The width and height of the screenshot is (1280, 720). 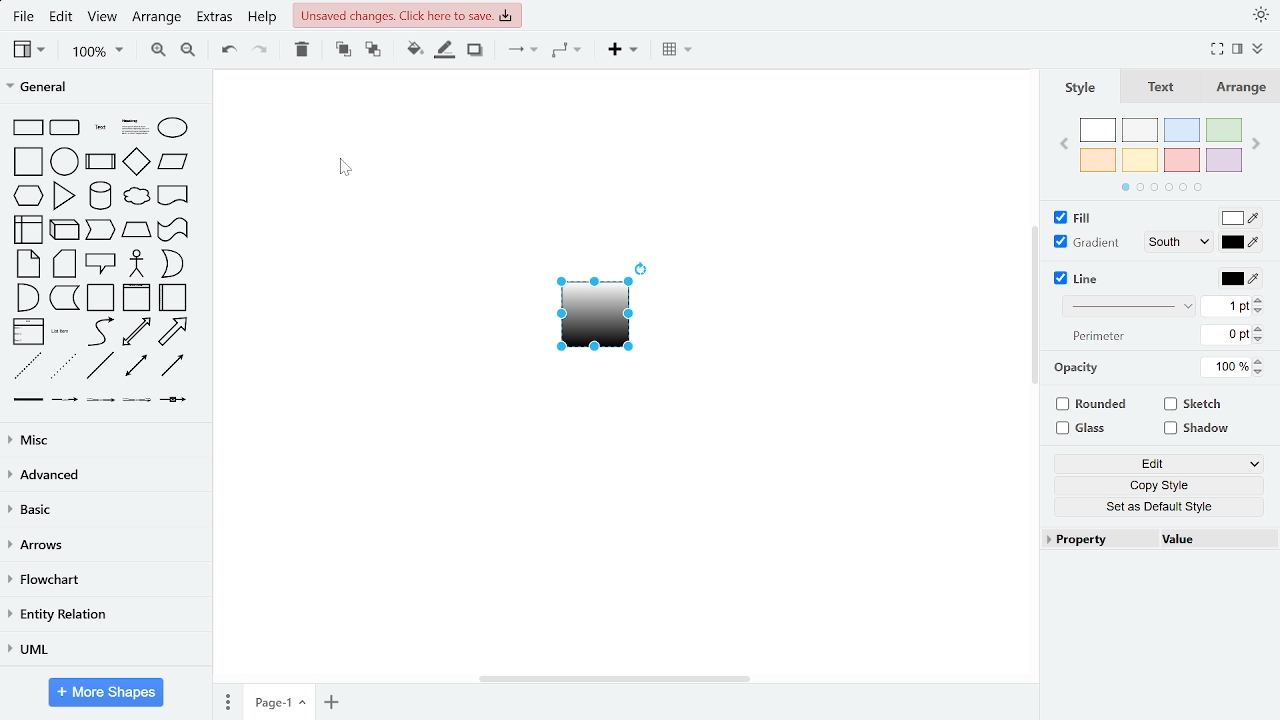 I want to click on increase perimeter, so click(x=1259, y=300).